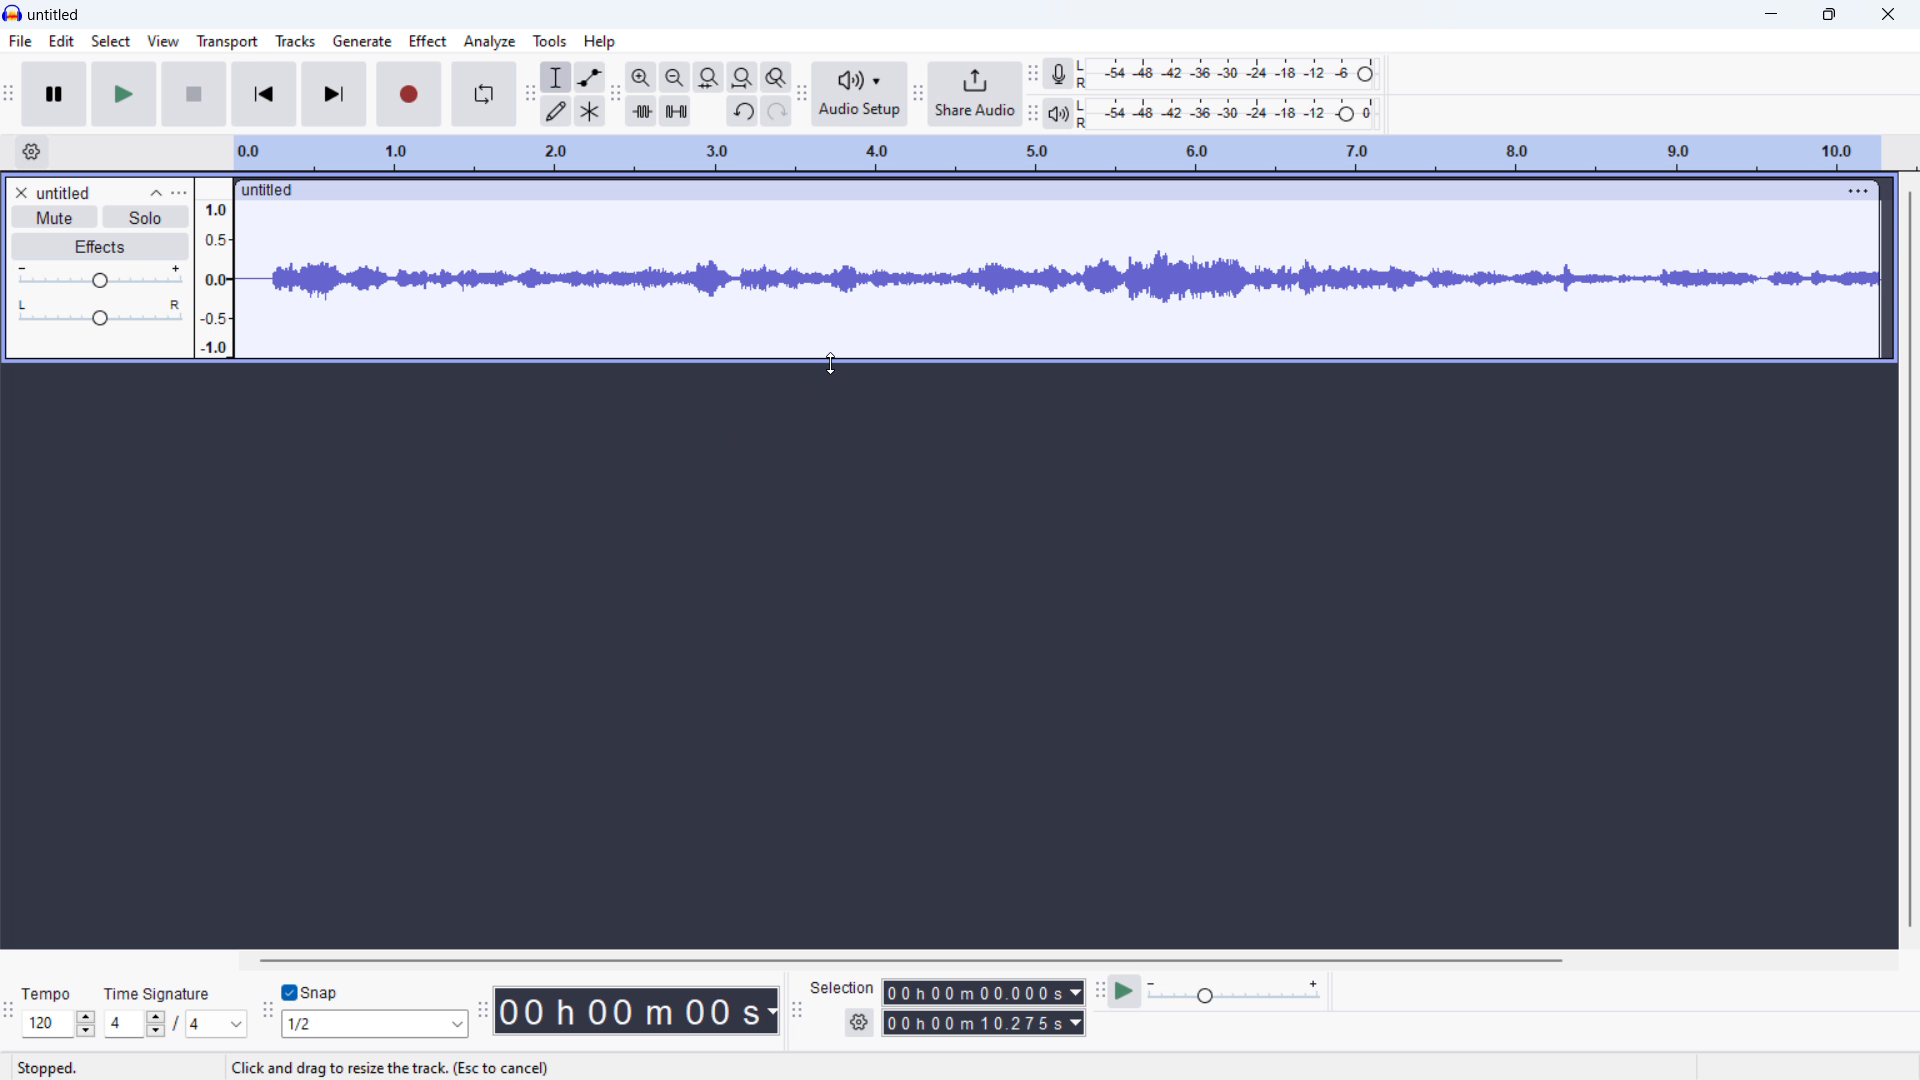  Describe the element at coordinates (390, 1068) in the screenshot. I see `Click and drag to resize the track` at that location.